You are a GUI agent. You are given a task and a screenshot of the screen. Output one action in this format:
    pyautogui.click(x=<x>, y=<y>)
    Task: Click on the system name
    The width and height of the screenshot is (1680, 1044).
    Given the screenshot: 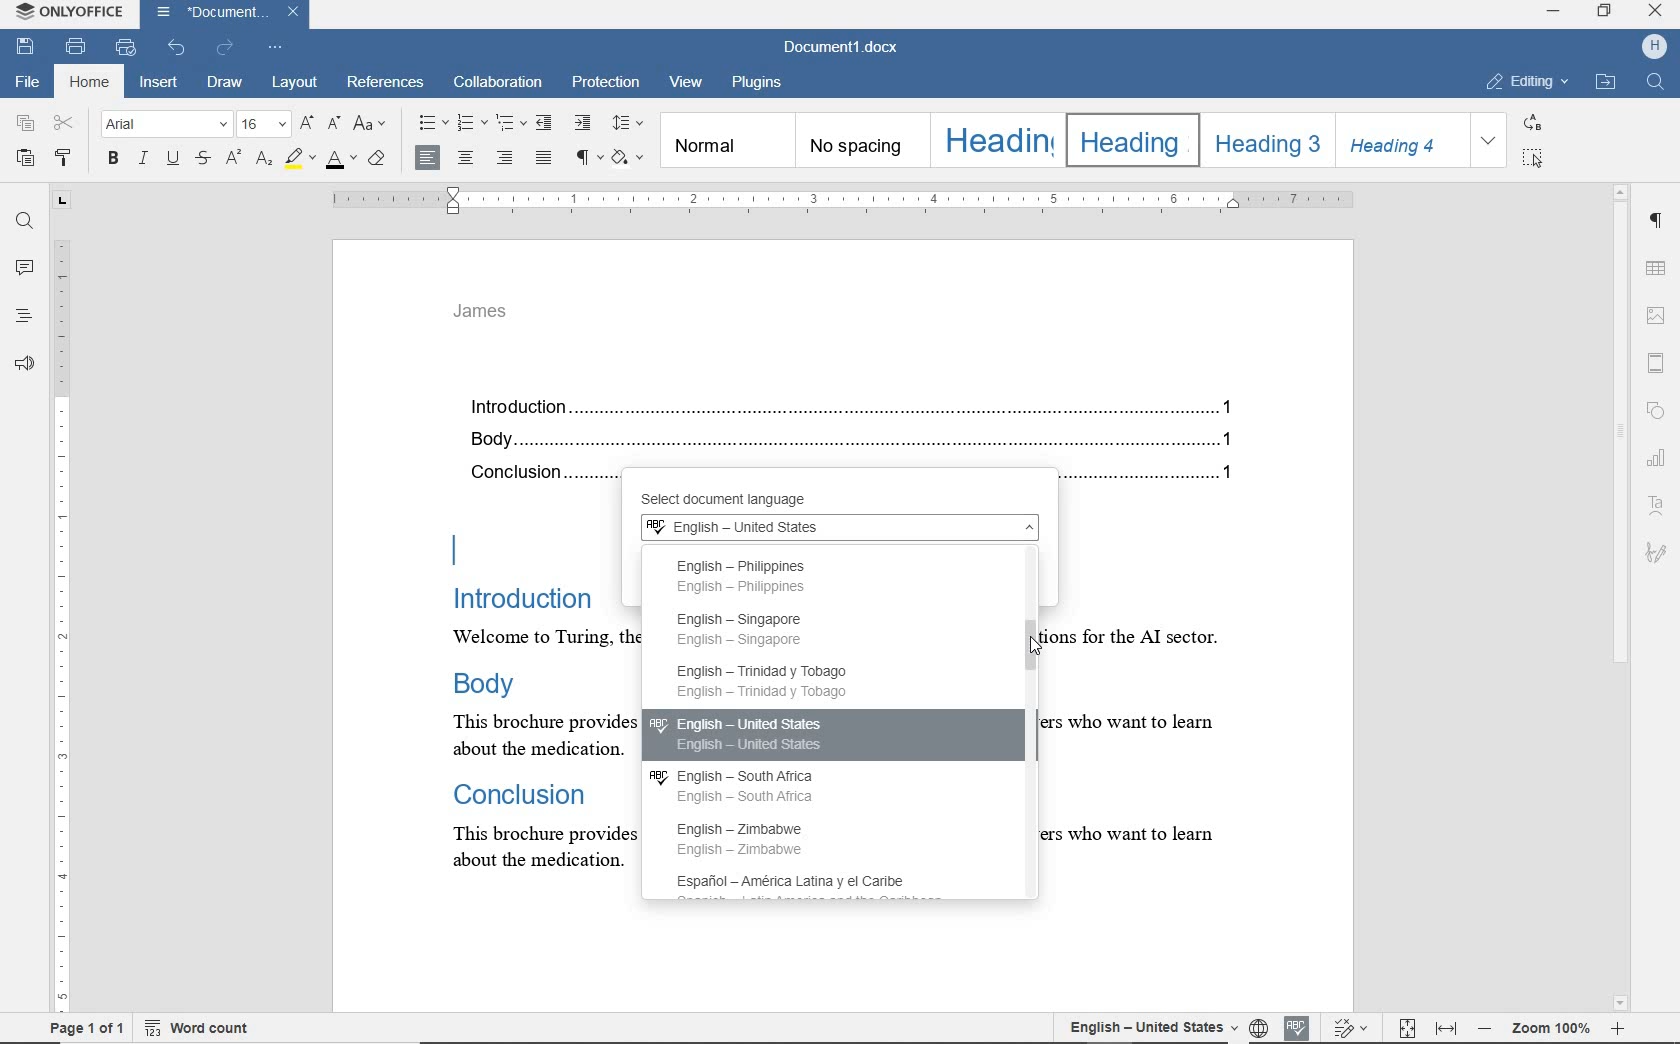 What is the action you would take?
    pyautogui.click(x=70, y=14)
    